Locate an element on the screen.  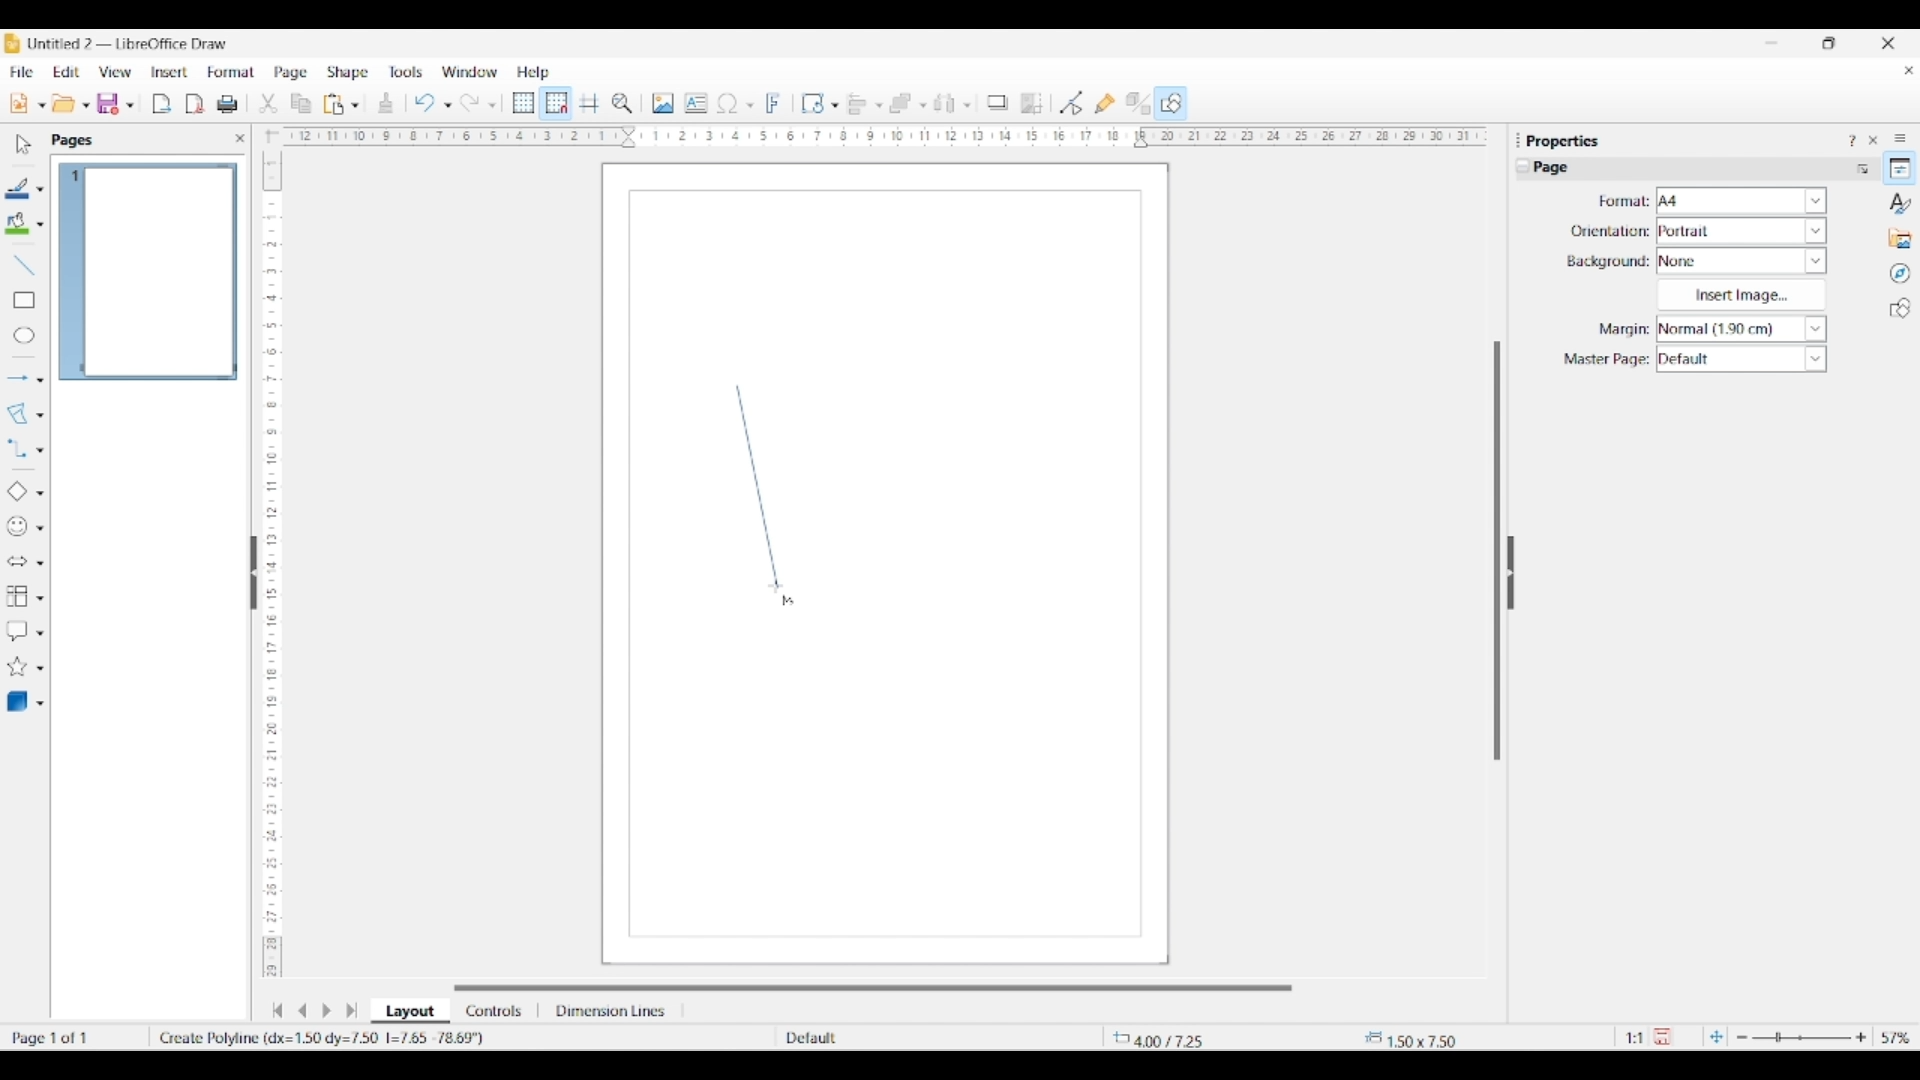
Redo last action is located at coordinates (470, 103).